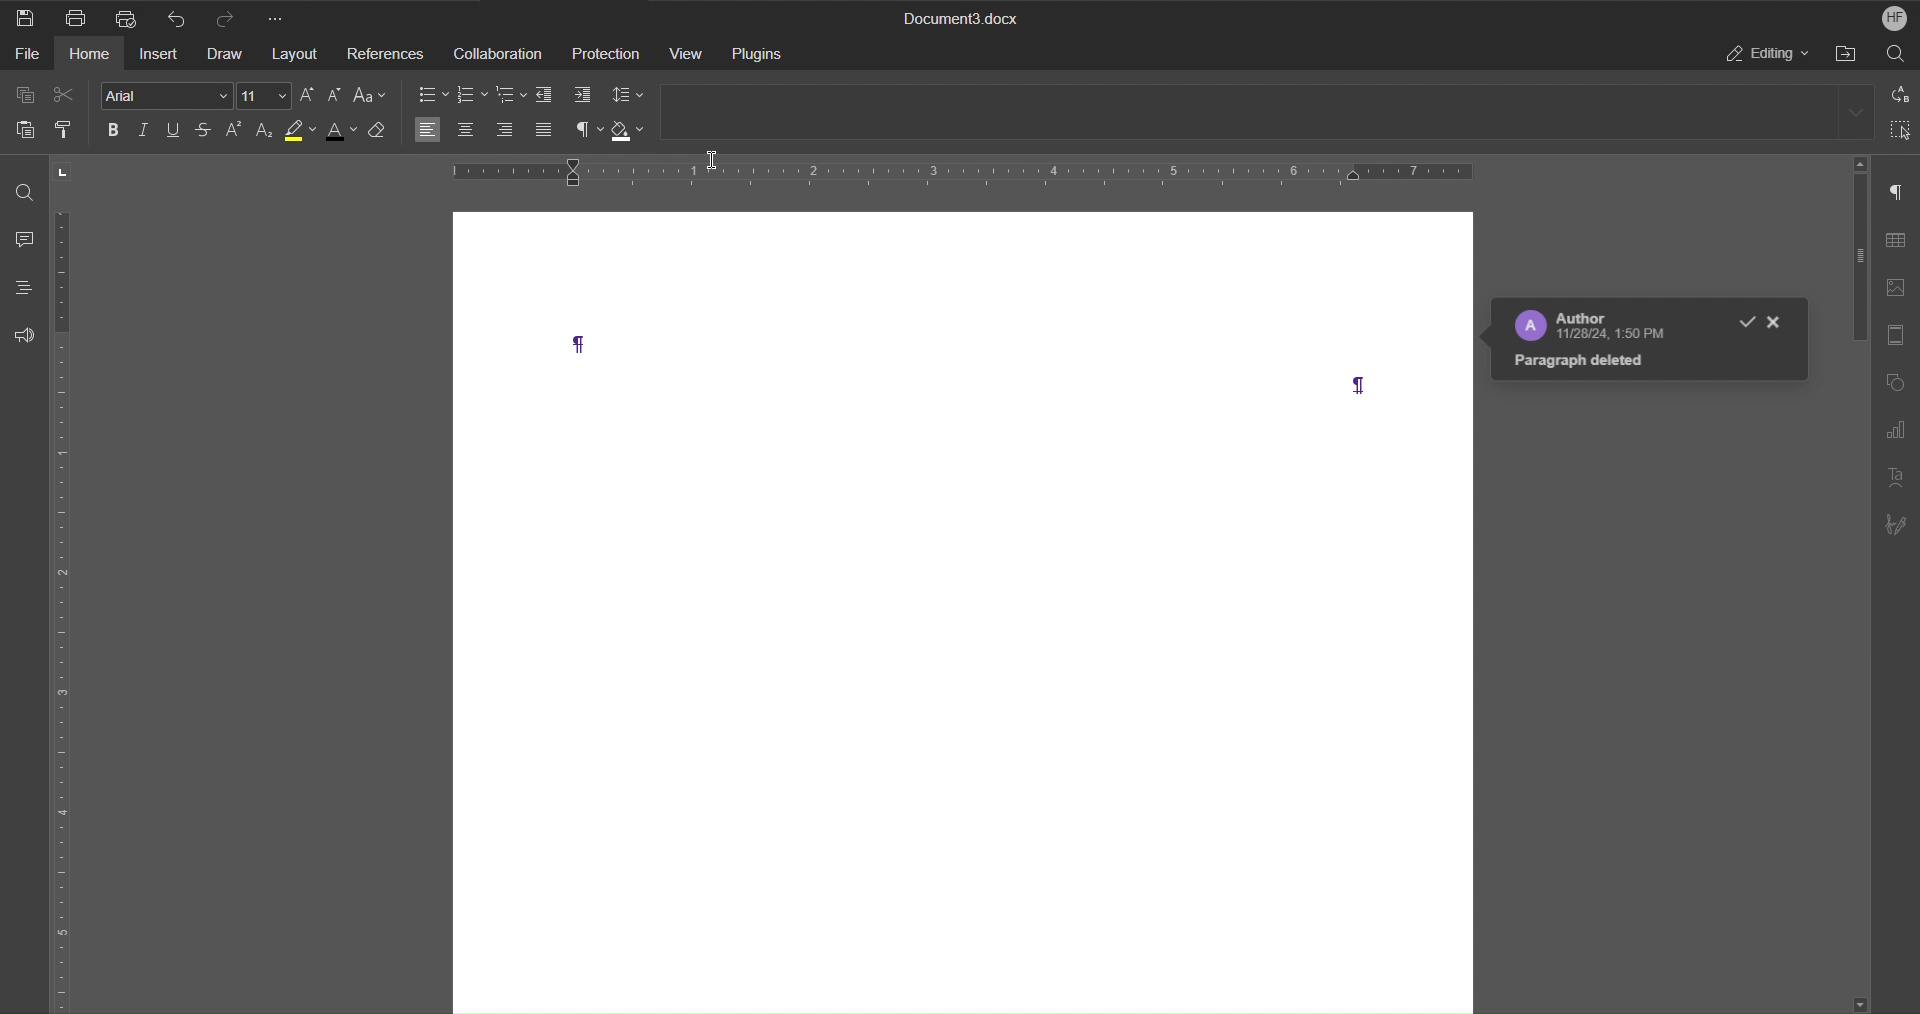 The image size is (1920, 1014). Describe the element at coordinates (67, 172) in the screenshot. I see `Tab stop` at that location.